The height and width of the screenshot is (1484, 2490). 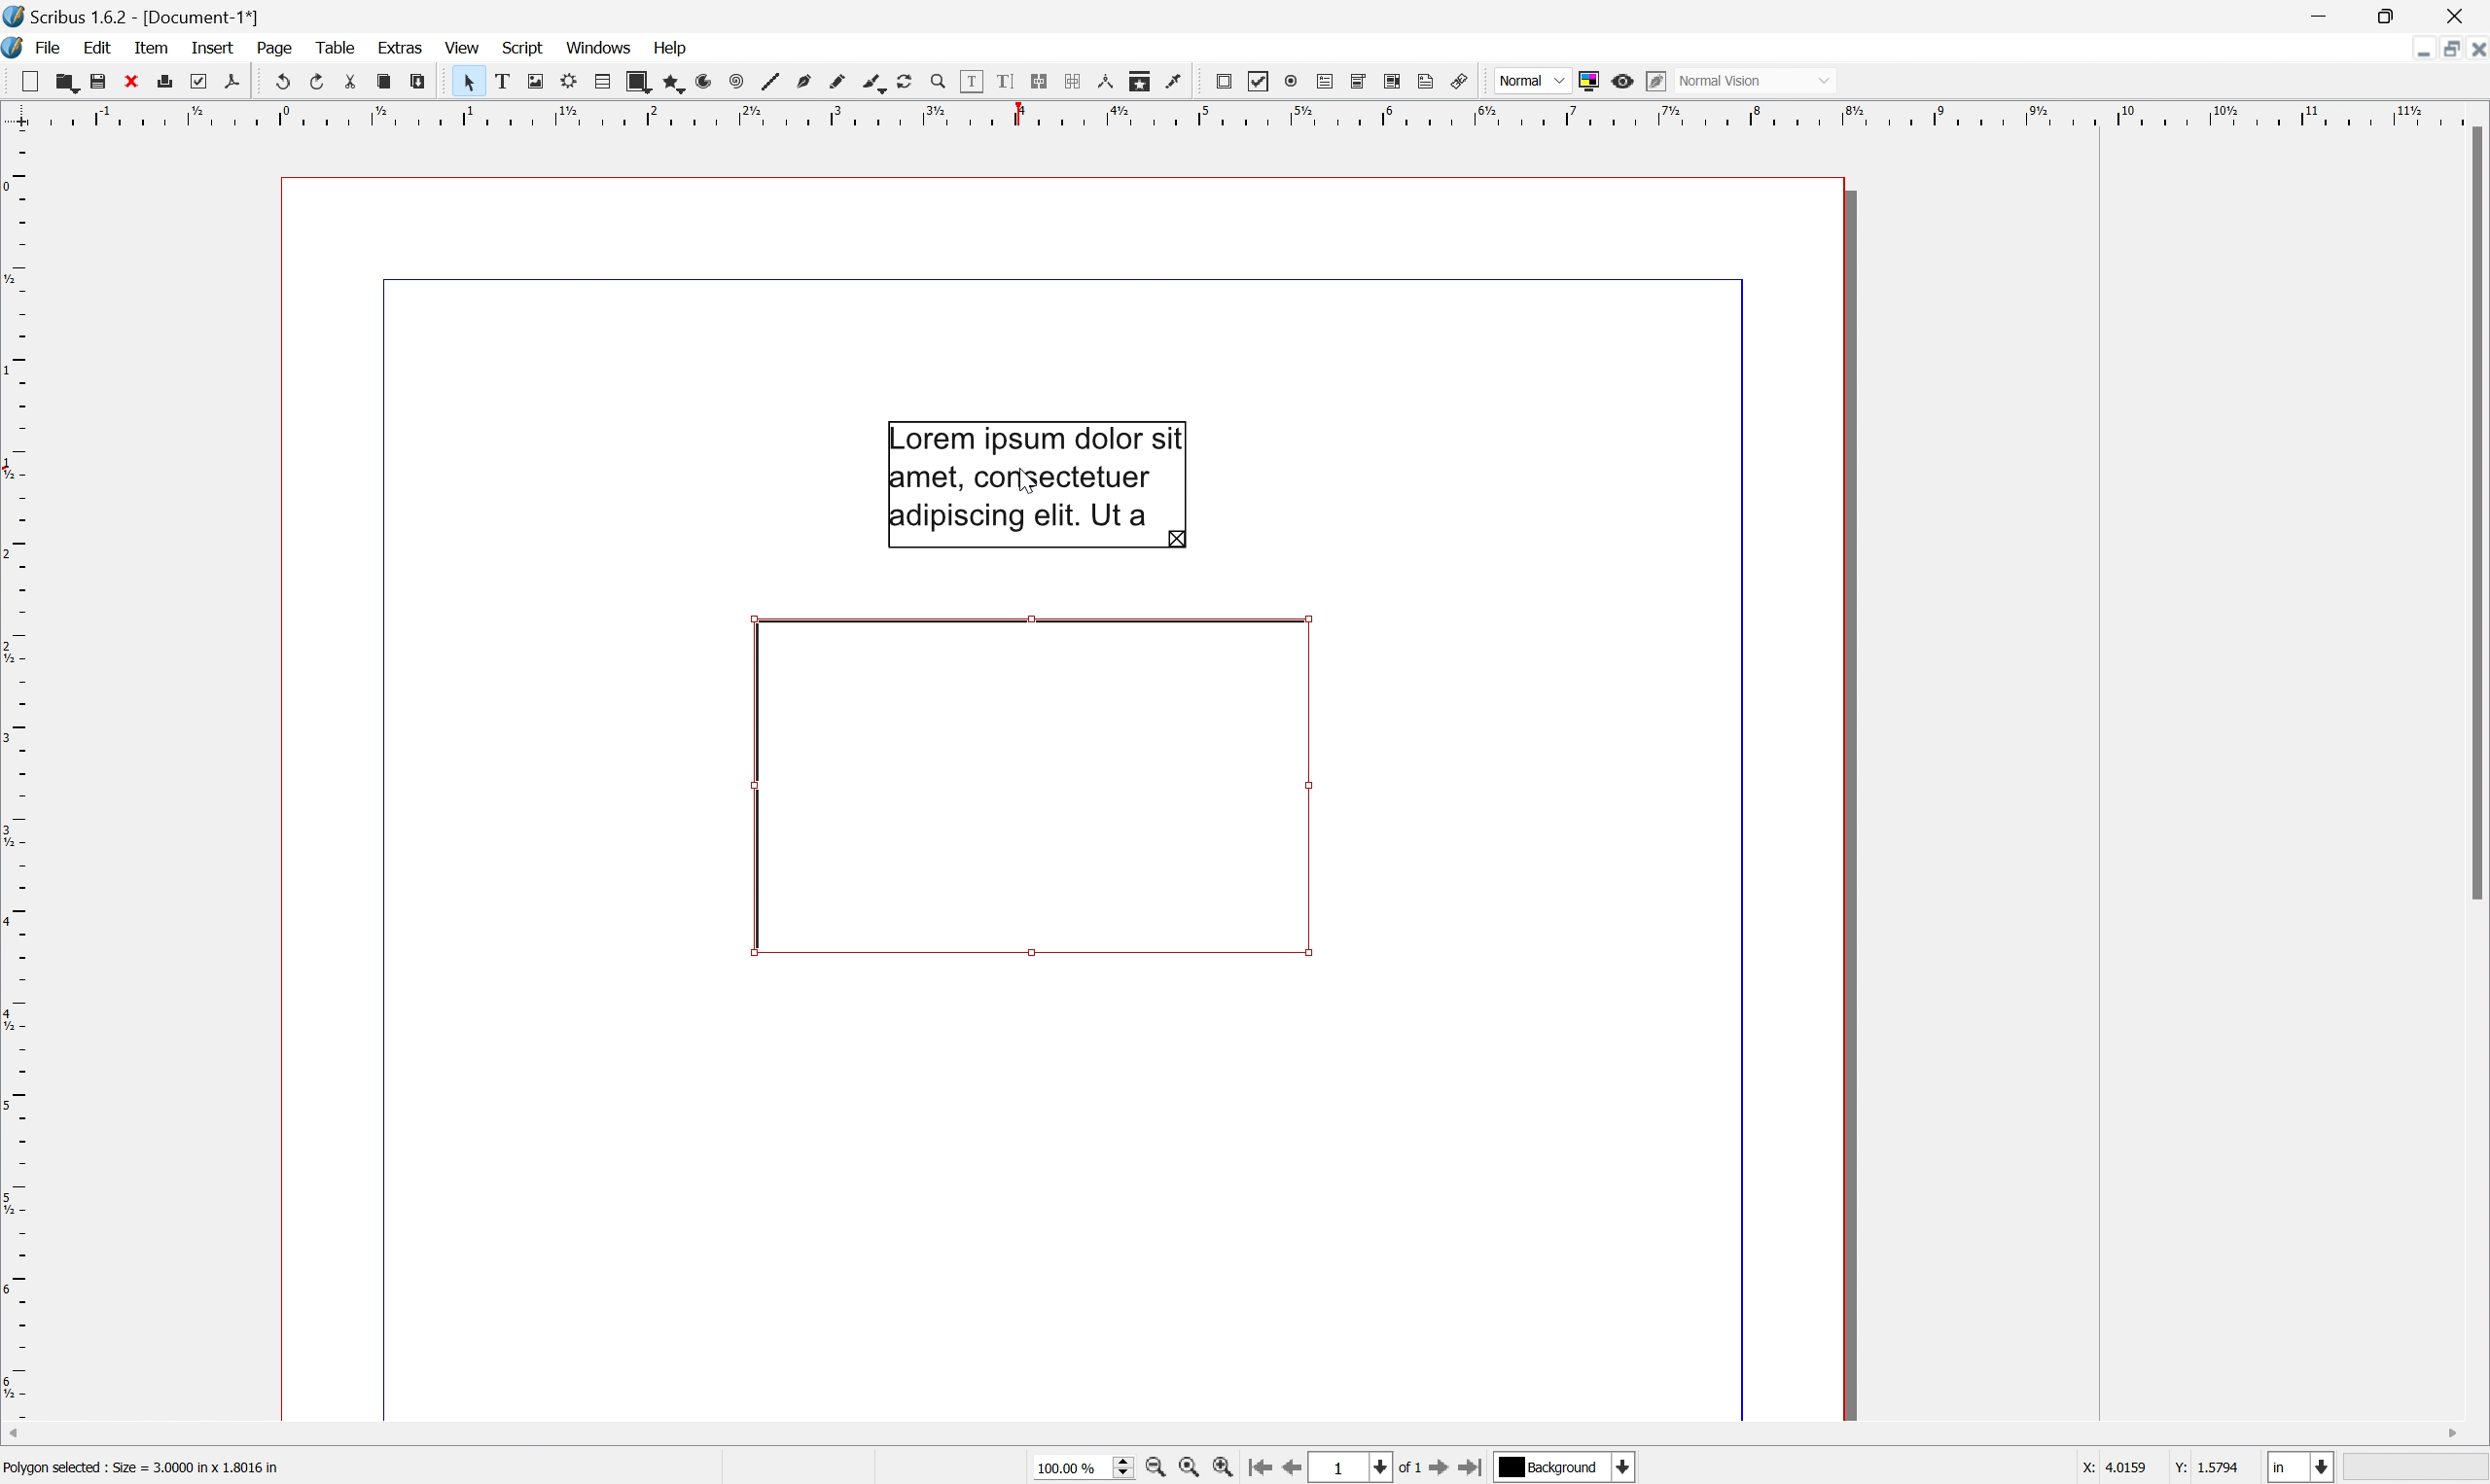 What do you see at coordinates (1356, 1466) in the screenshot?
I see `Select the current page` at bounding box center [1356, 1466].